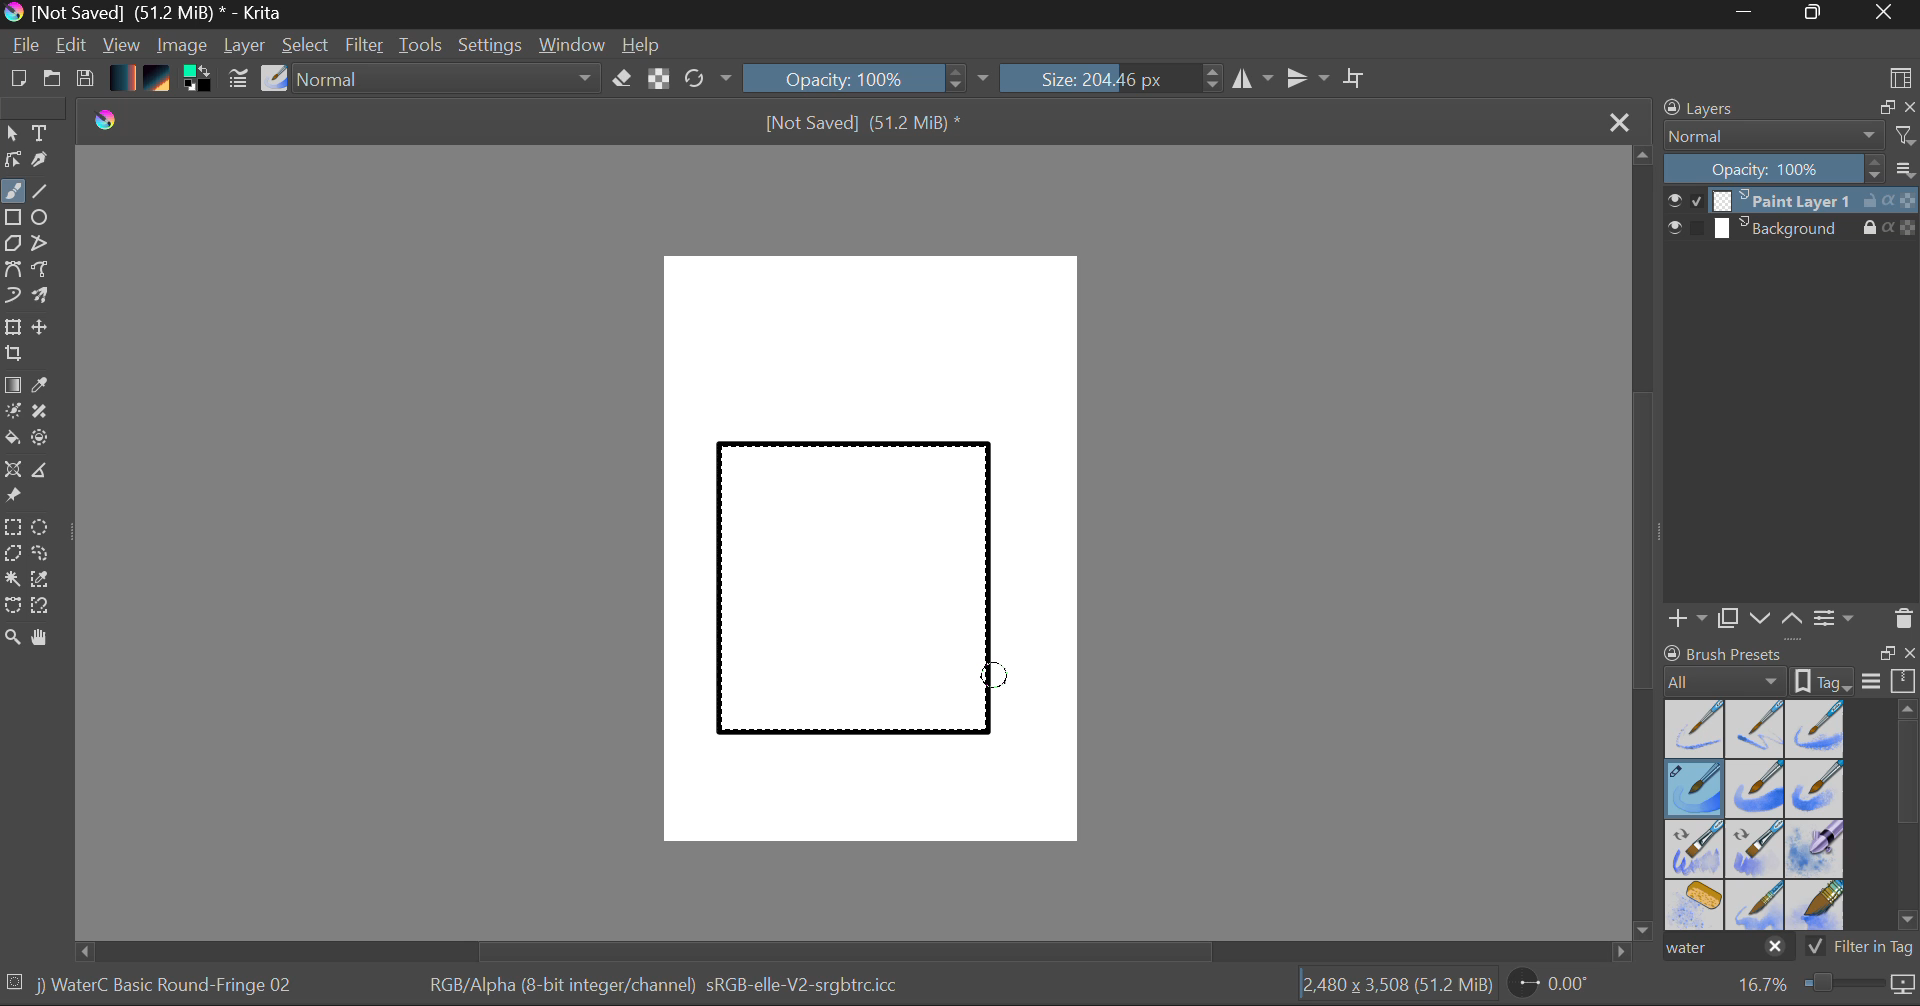 This screenshot has width=1920, height=1006. What do you see at coordinates (1792, 229) in the screenshot?
I see `Background Layer` at bounding box center [1792, 229].